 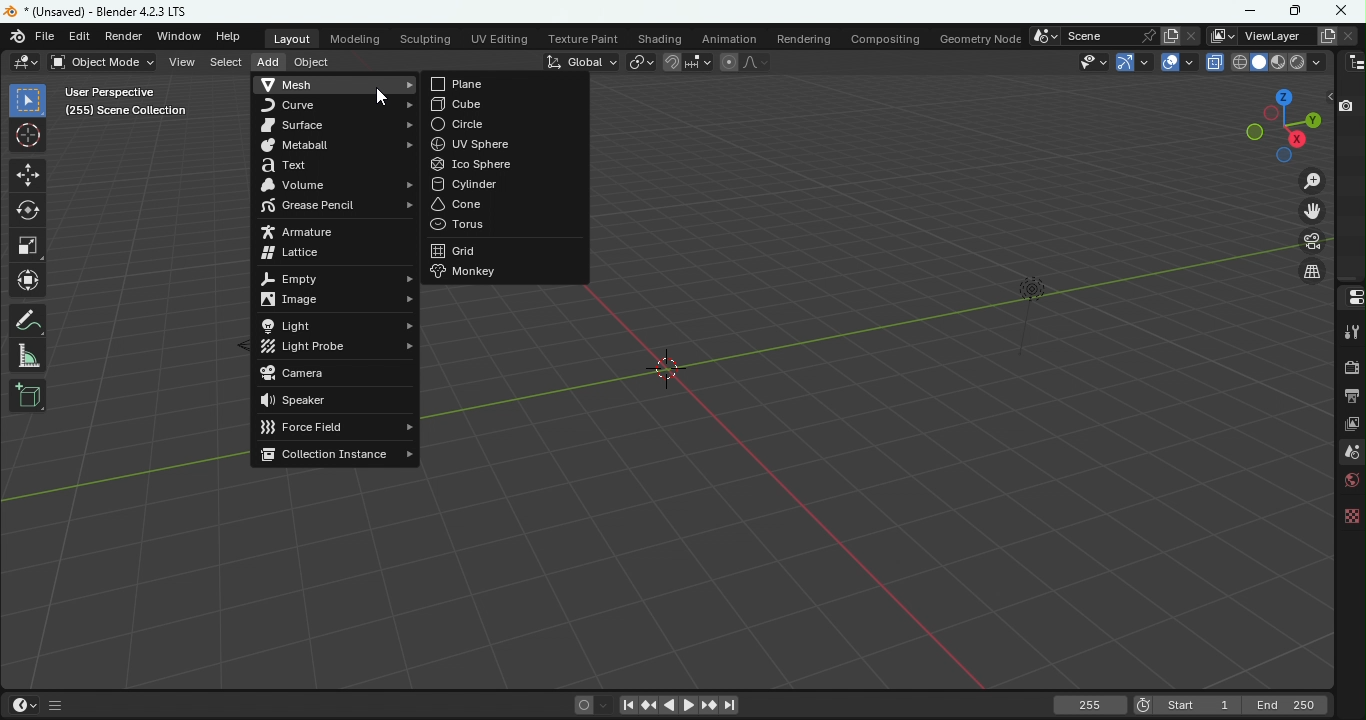 What do you see at coordinates (31, 354) in the screenshot?
I see `Measure` at bounding box center [31, 354].